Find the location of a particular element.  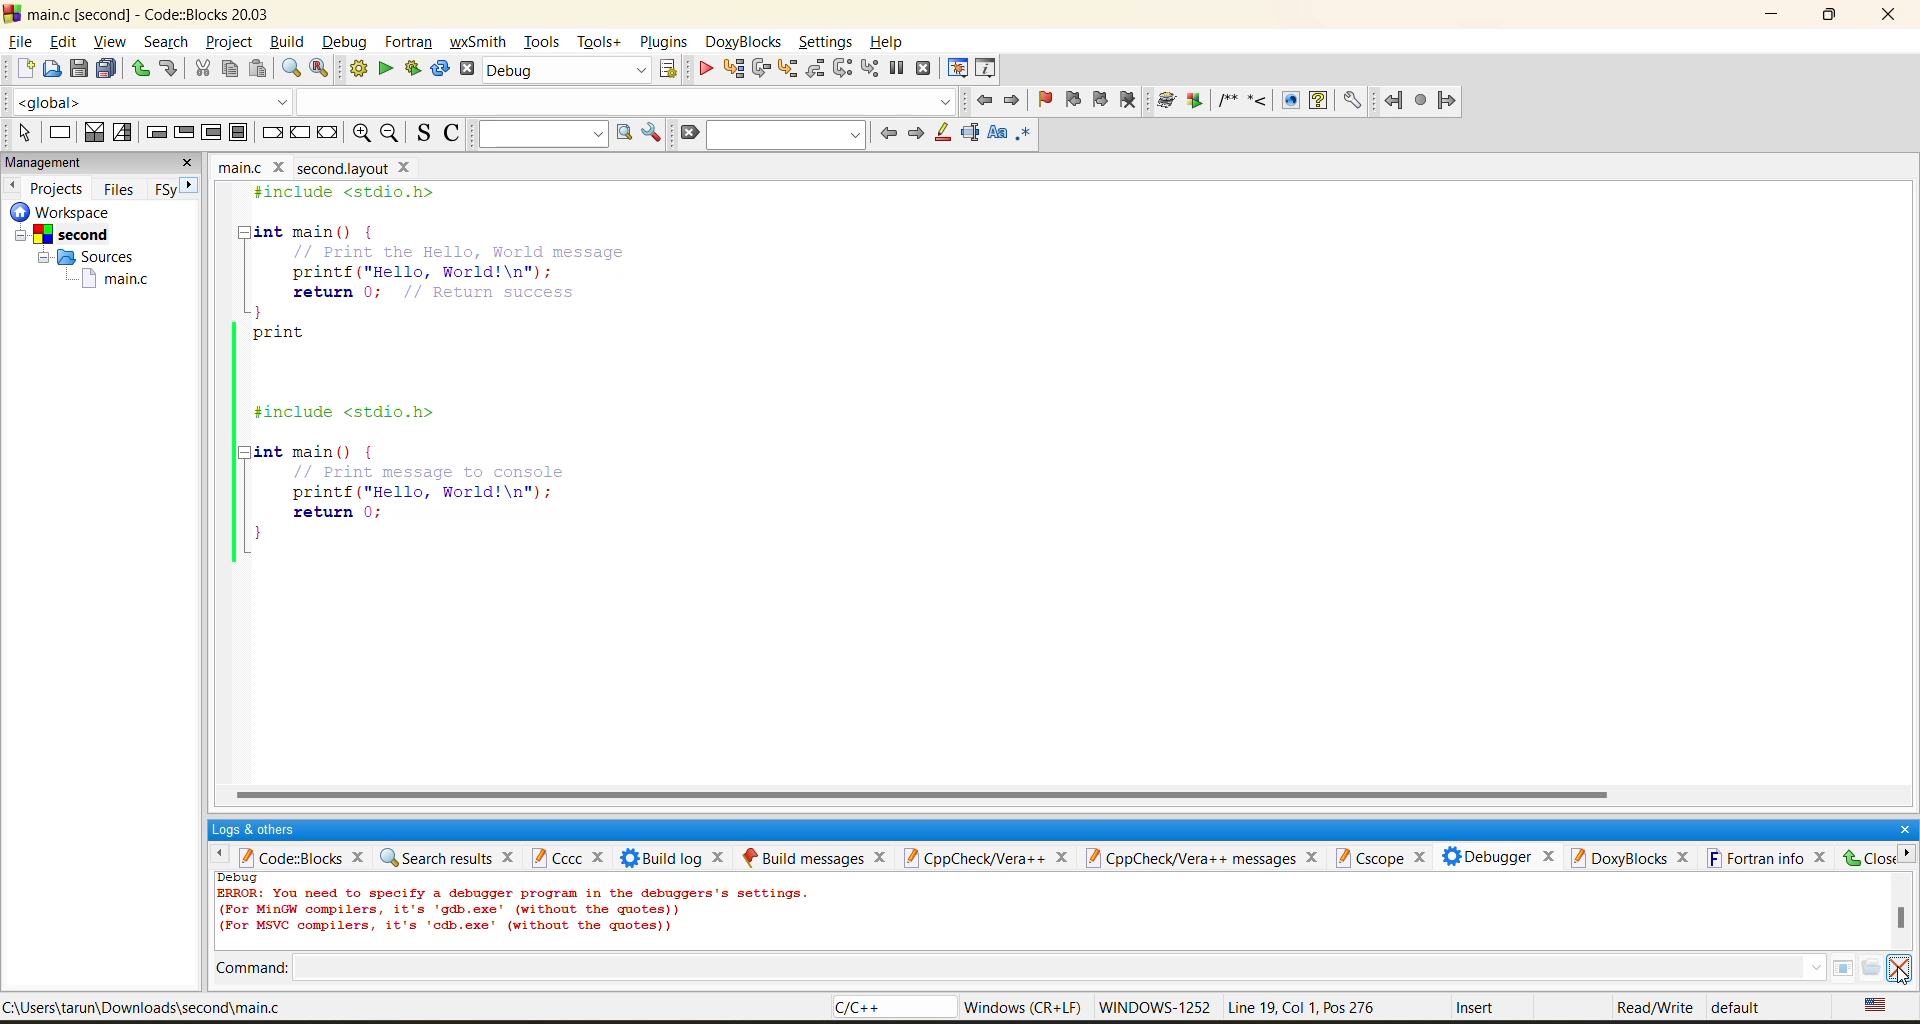

workspace is located at coordinates (96, 254).